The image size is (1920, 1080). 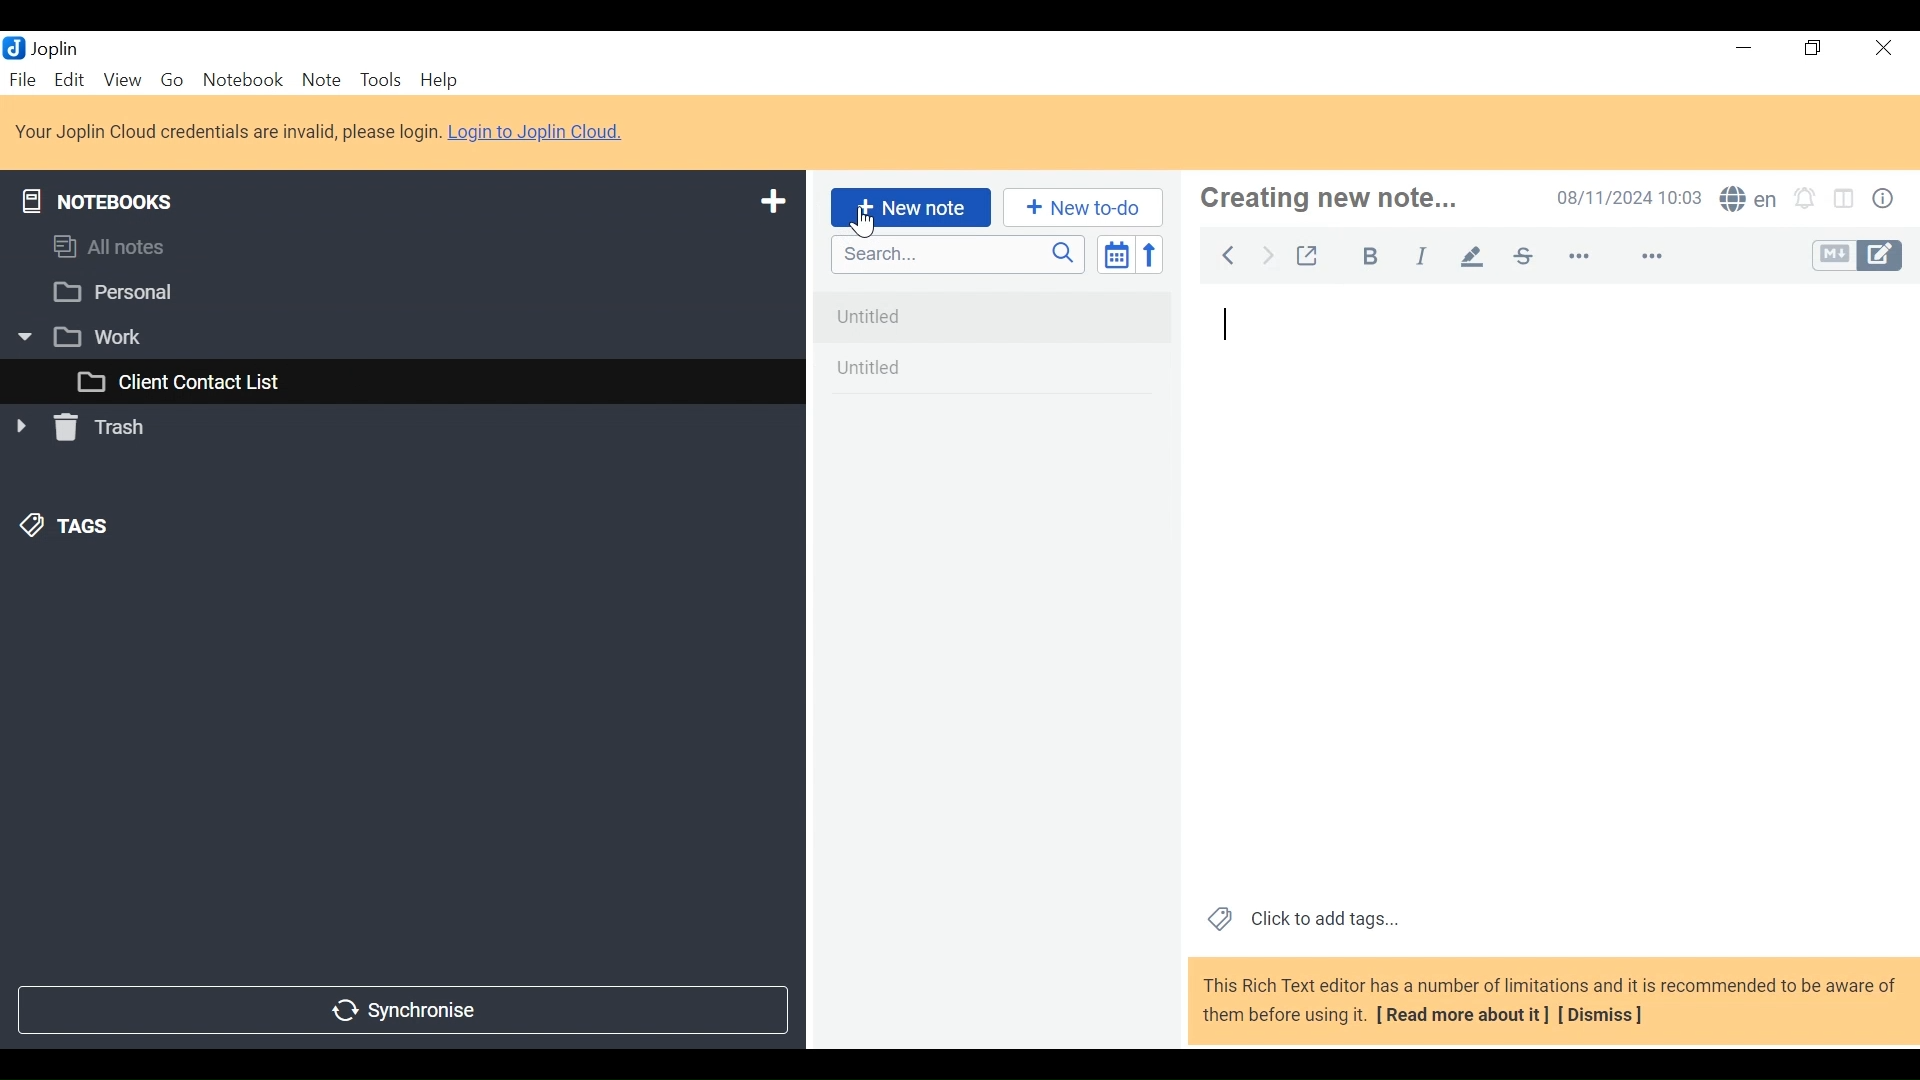 What do you see at coordinates (1547, 1003) in the screenshot?
I see `This Rich Text editor has a number of limitations and it is recommended to be aware before using it (read more about it) (dismiss)` at bounding box center [1547, 1003].